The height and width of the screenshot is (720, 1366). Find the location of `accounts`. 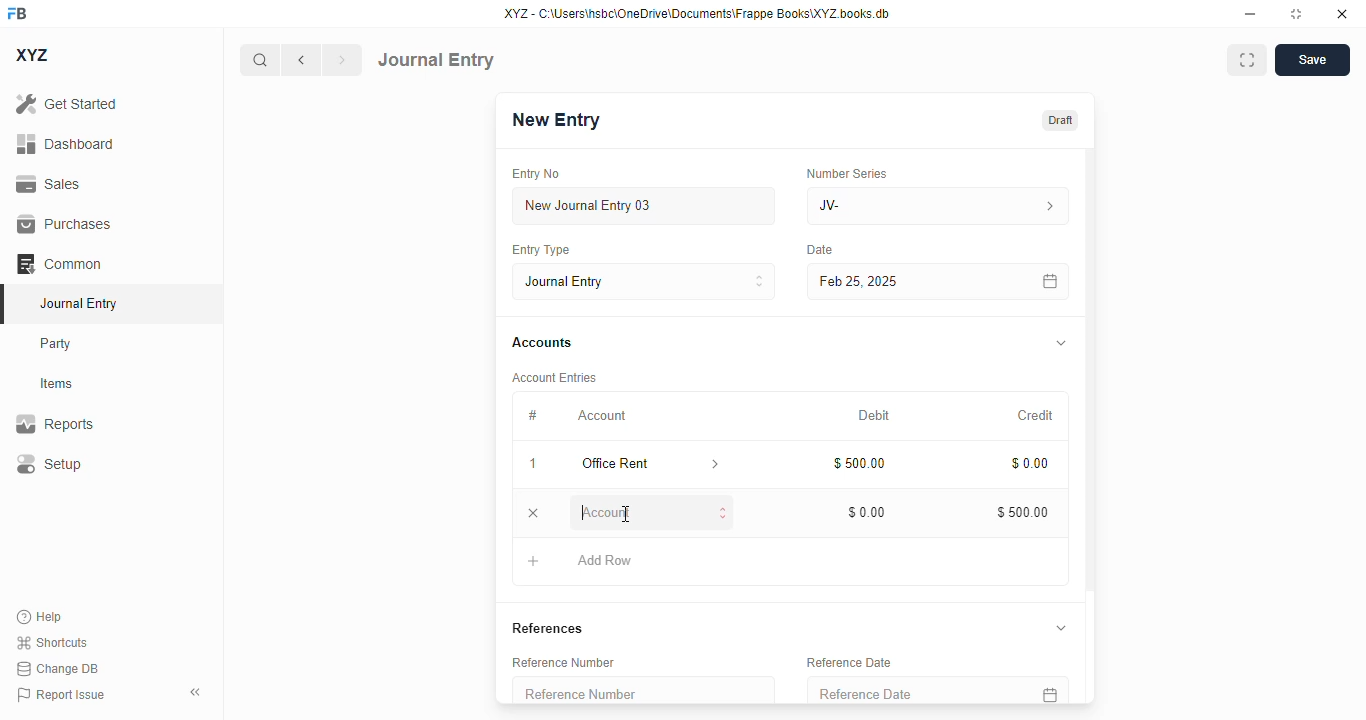

accounts is located at coordinates (542, 343).